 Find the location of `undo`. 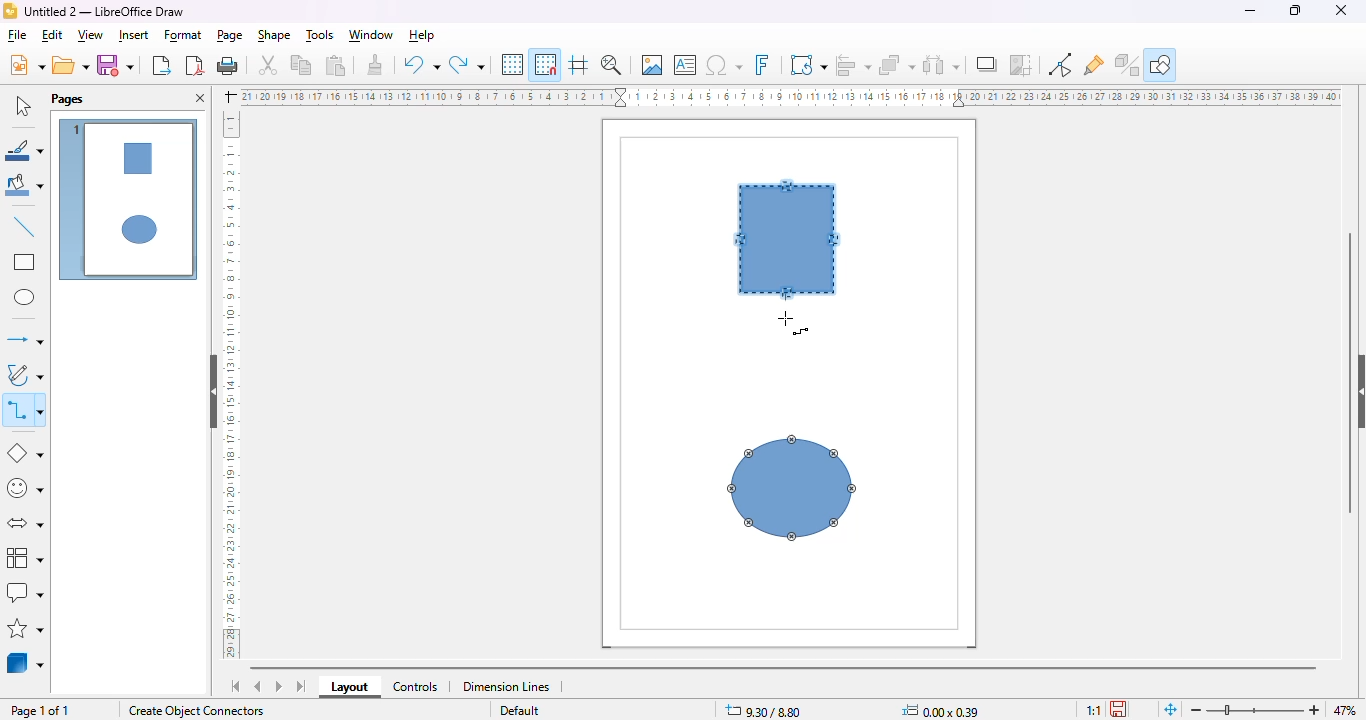

undo is located at coordinates (421, 66).